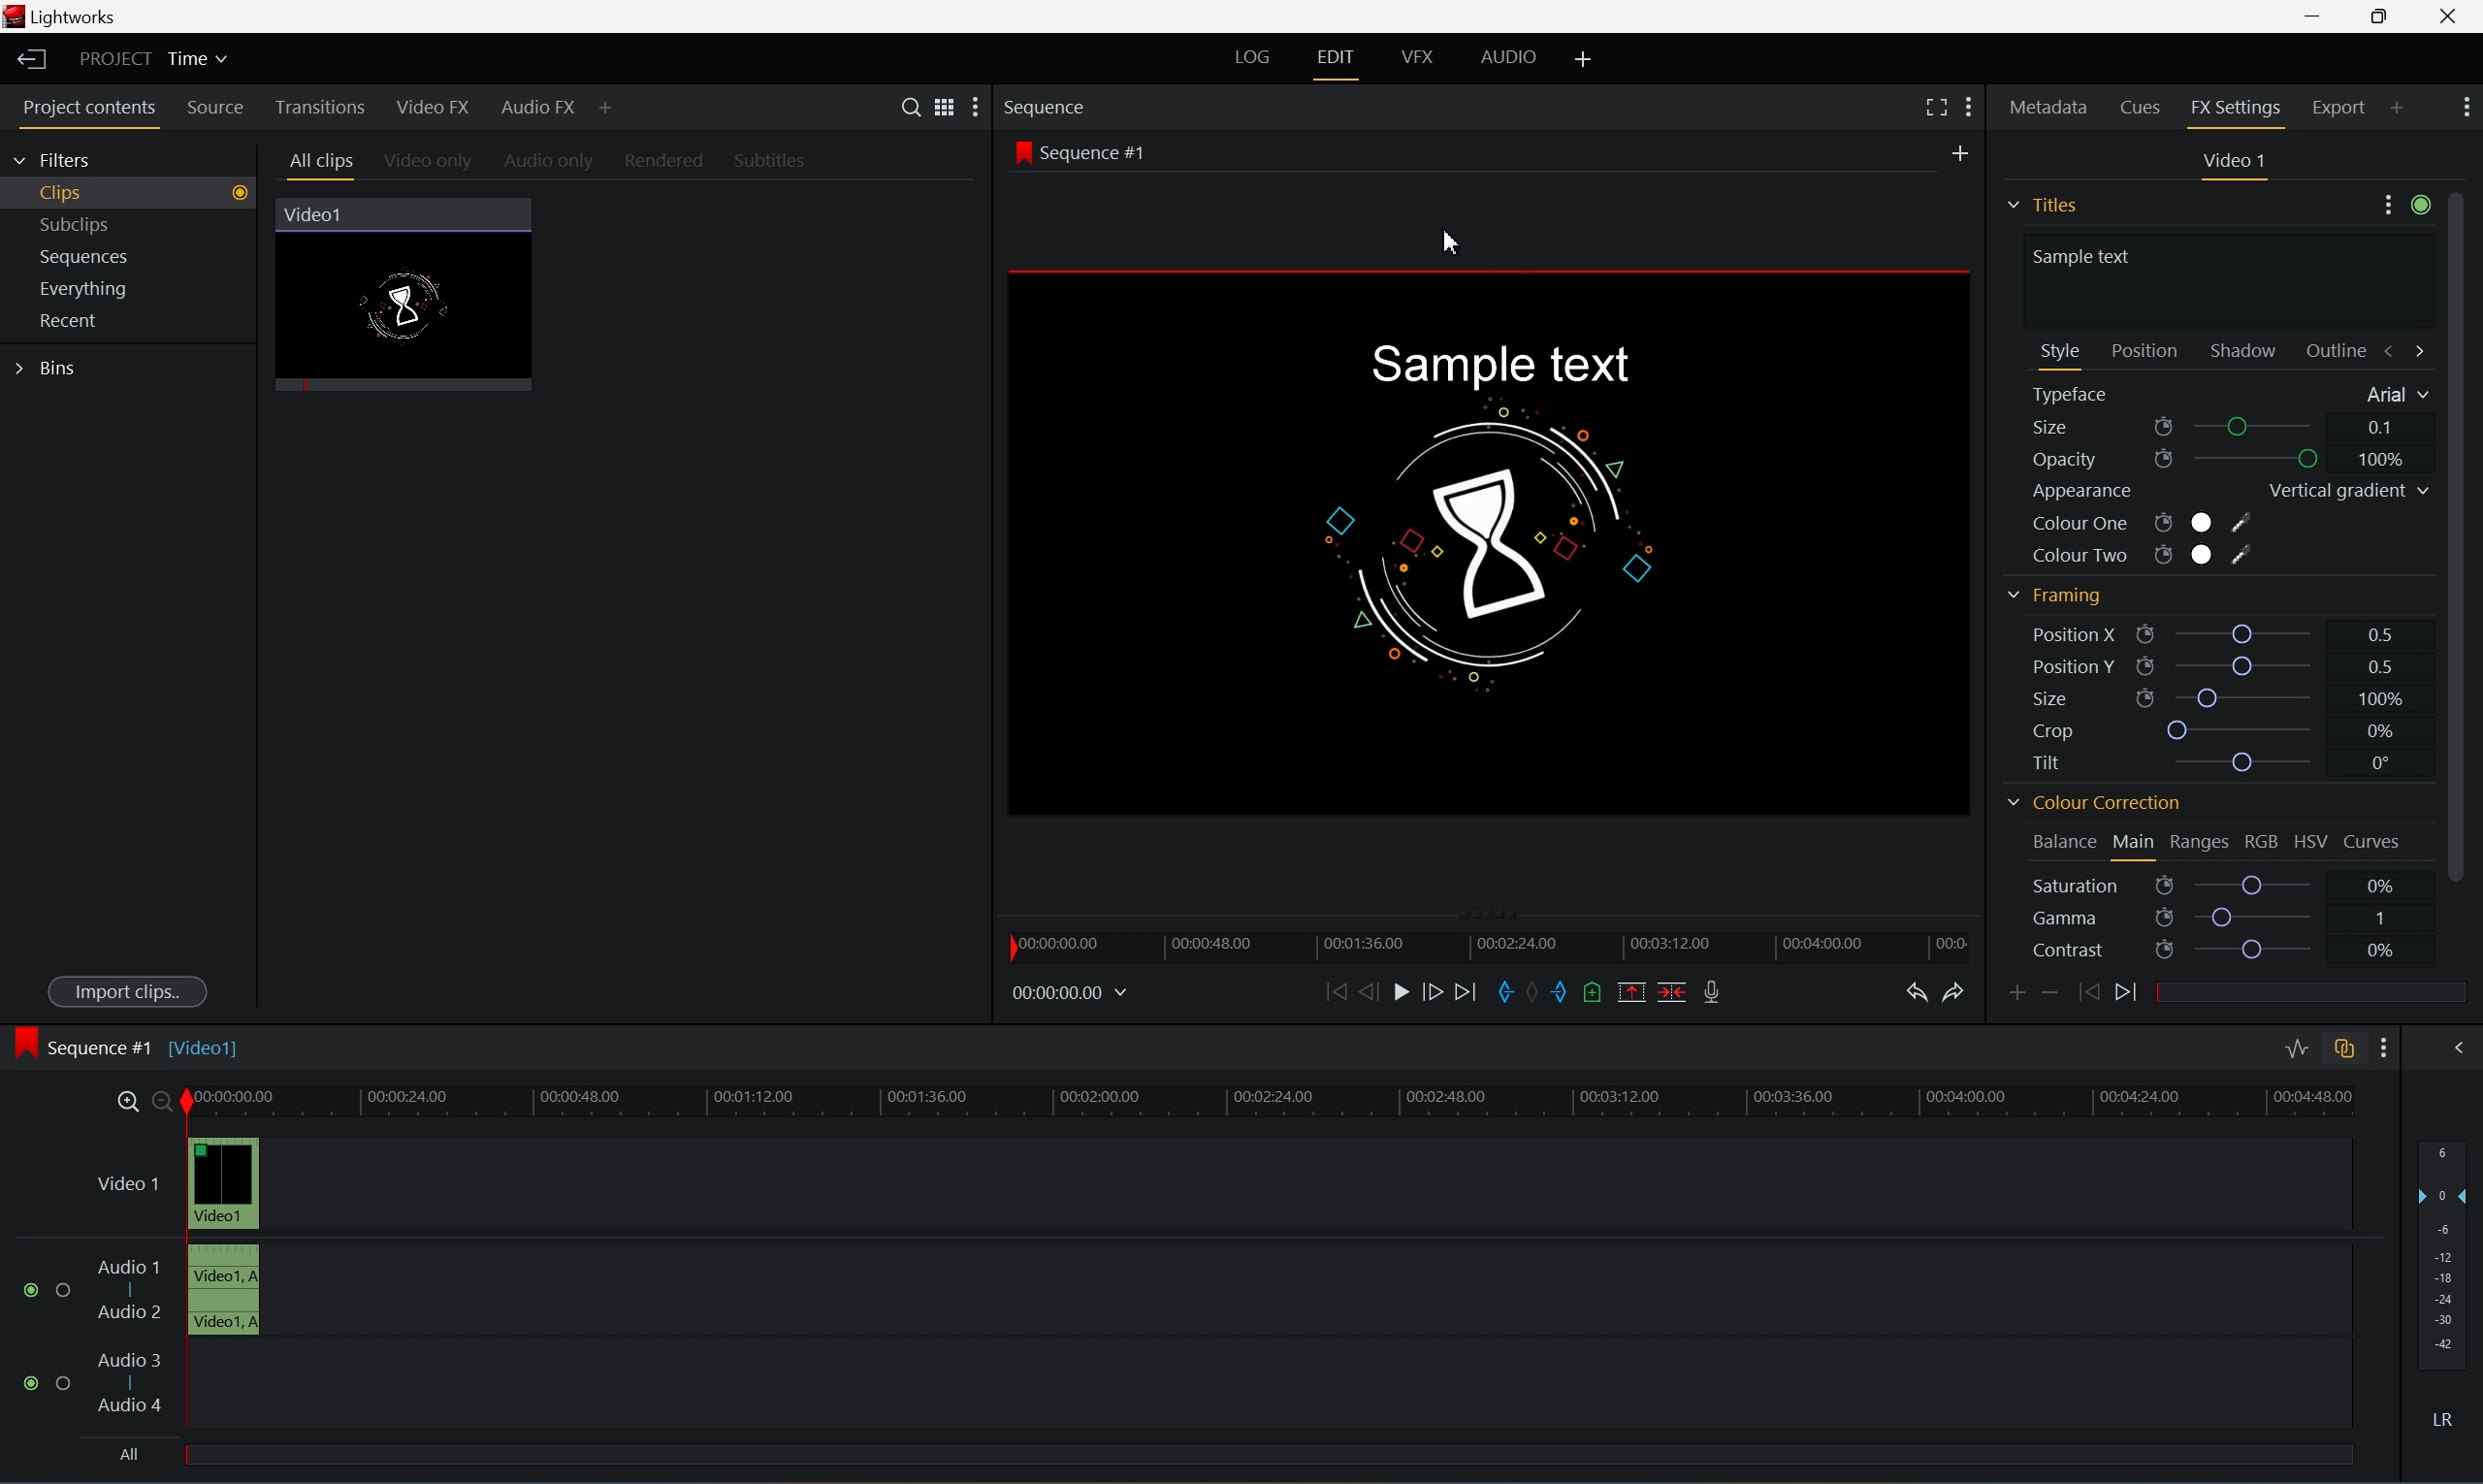  Describe the element at coordinates (670, 162) in the screenshot. I see `Rendered` at that location.